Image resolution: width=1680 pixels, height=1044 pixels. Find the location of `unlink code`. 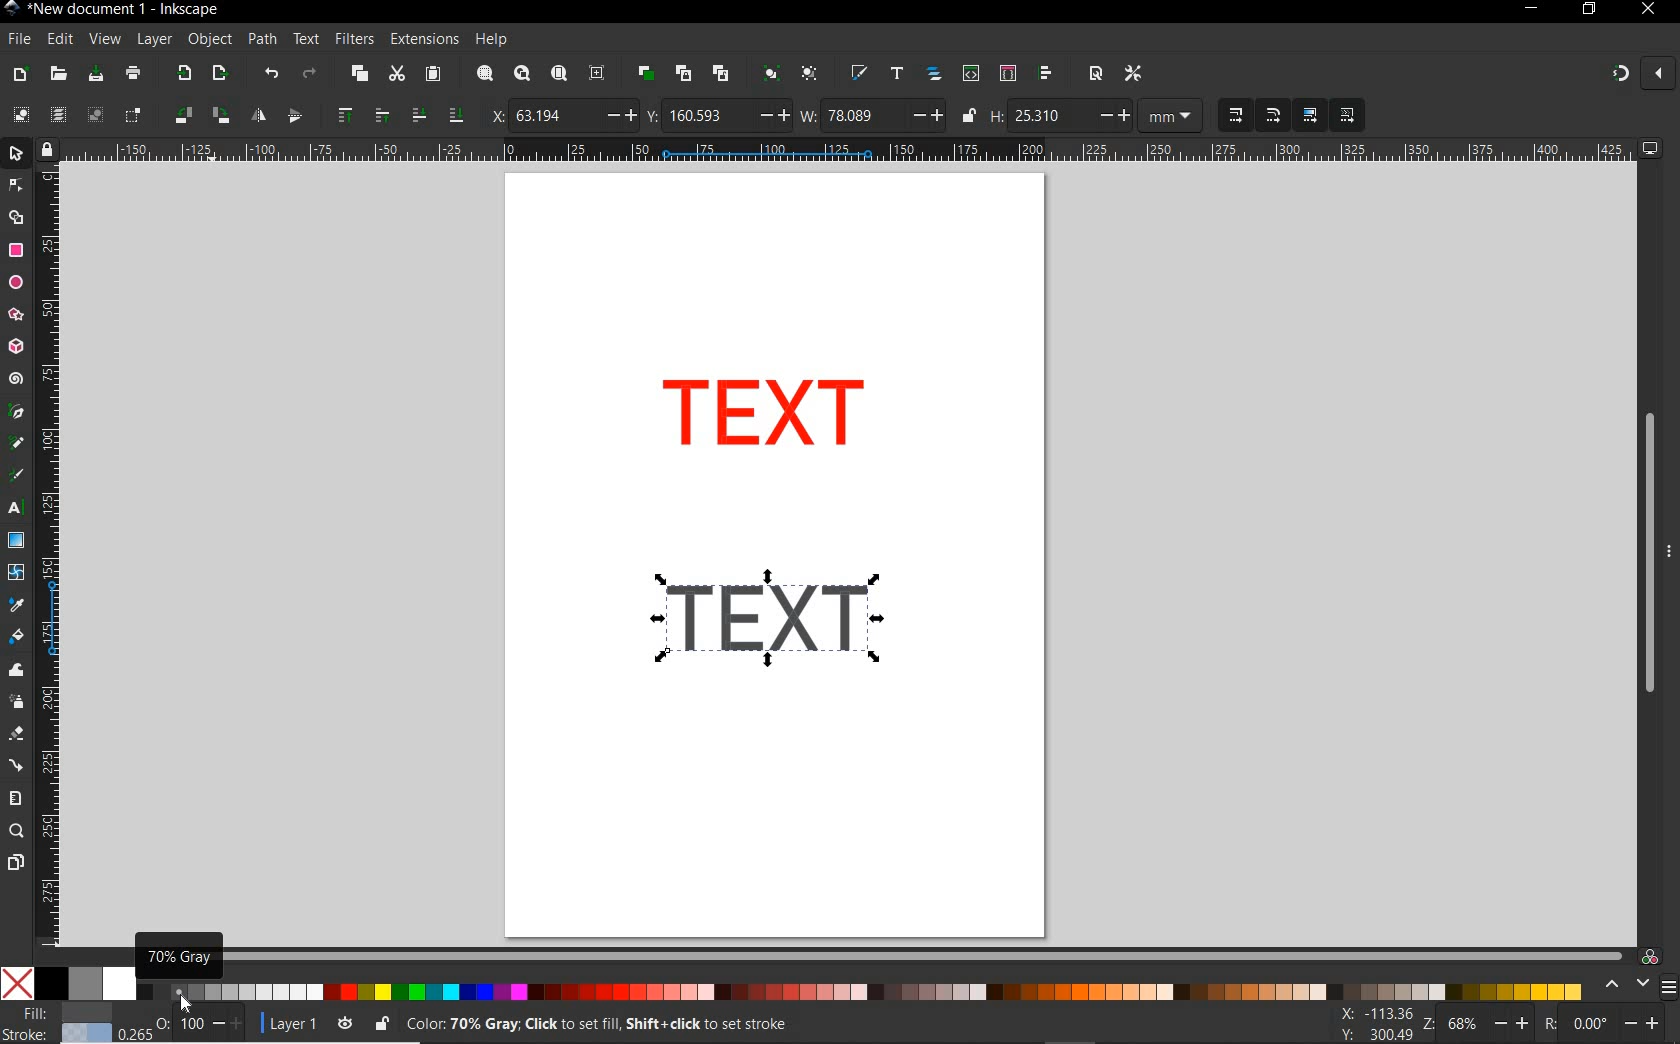

unlink code is located at coordinates (717, 73).